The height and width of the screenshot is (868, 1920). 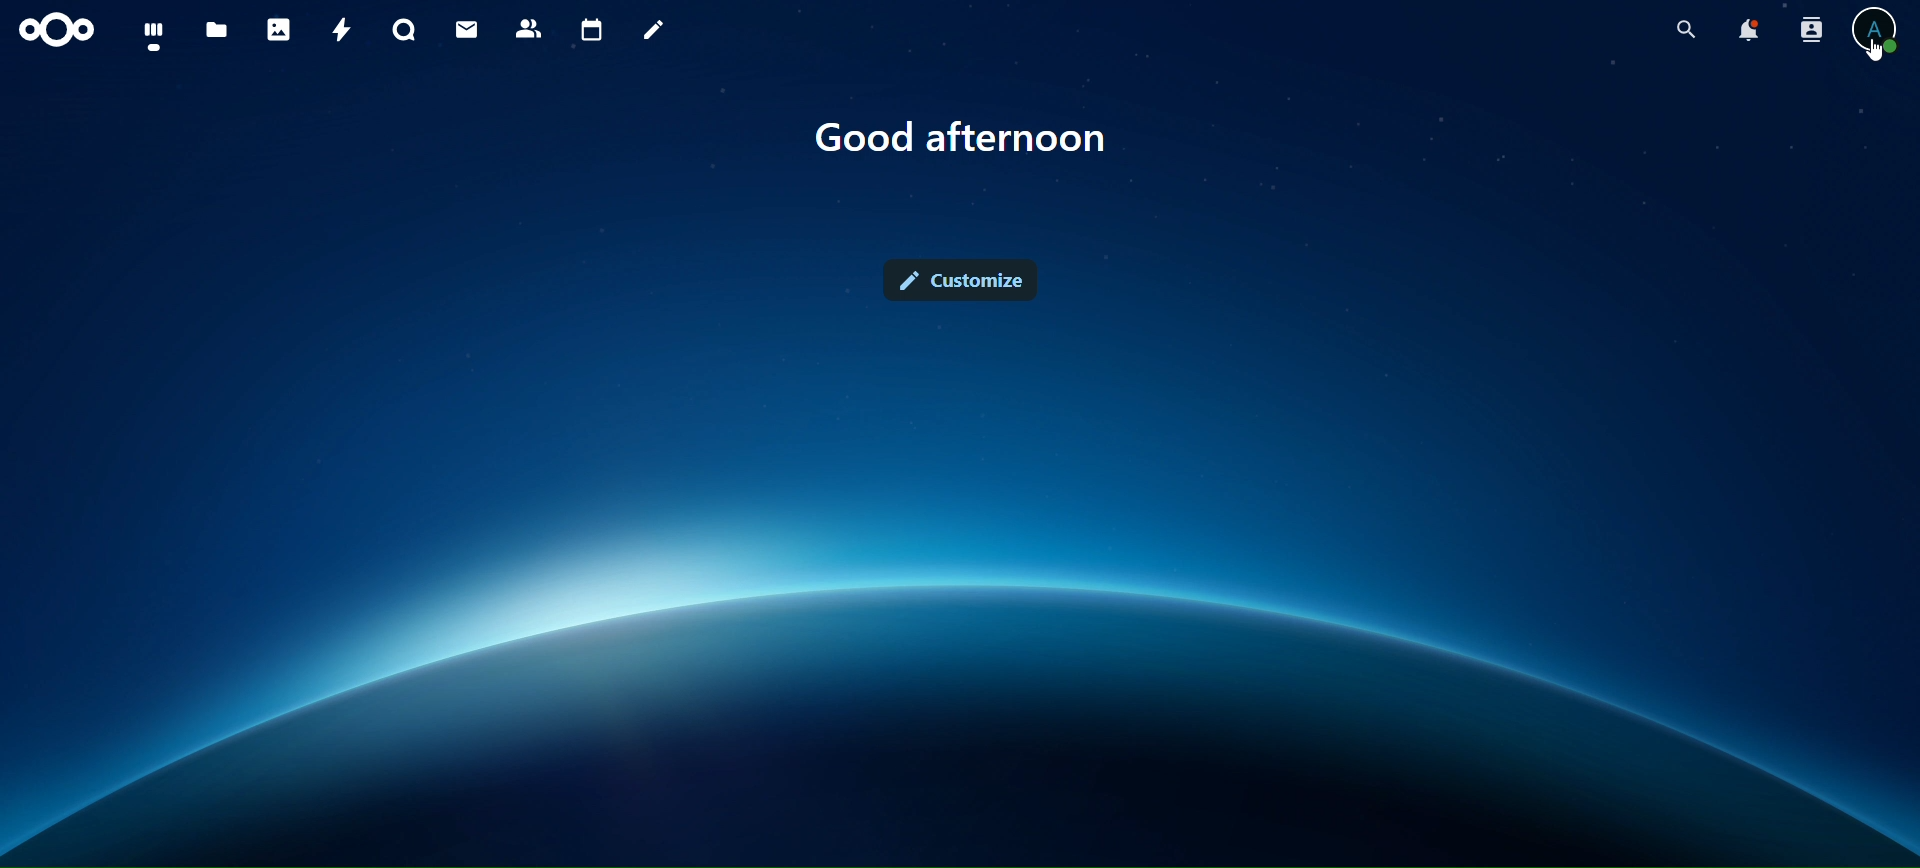 What do you see at coordinates (276, 31) in the screenshot?
I see `photos` at bounding box center [276, 31].